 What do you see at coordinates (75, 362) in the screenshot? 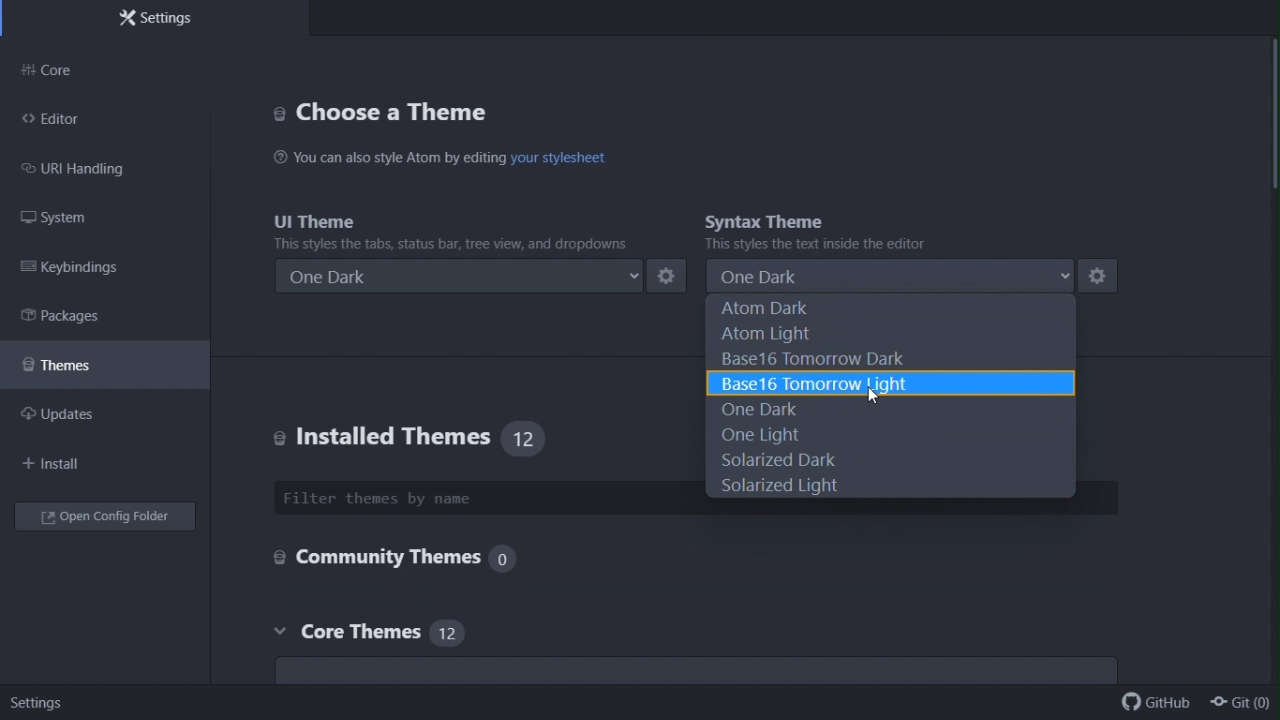
I see `themes` at bounding box center [75, 362].